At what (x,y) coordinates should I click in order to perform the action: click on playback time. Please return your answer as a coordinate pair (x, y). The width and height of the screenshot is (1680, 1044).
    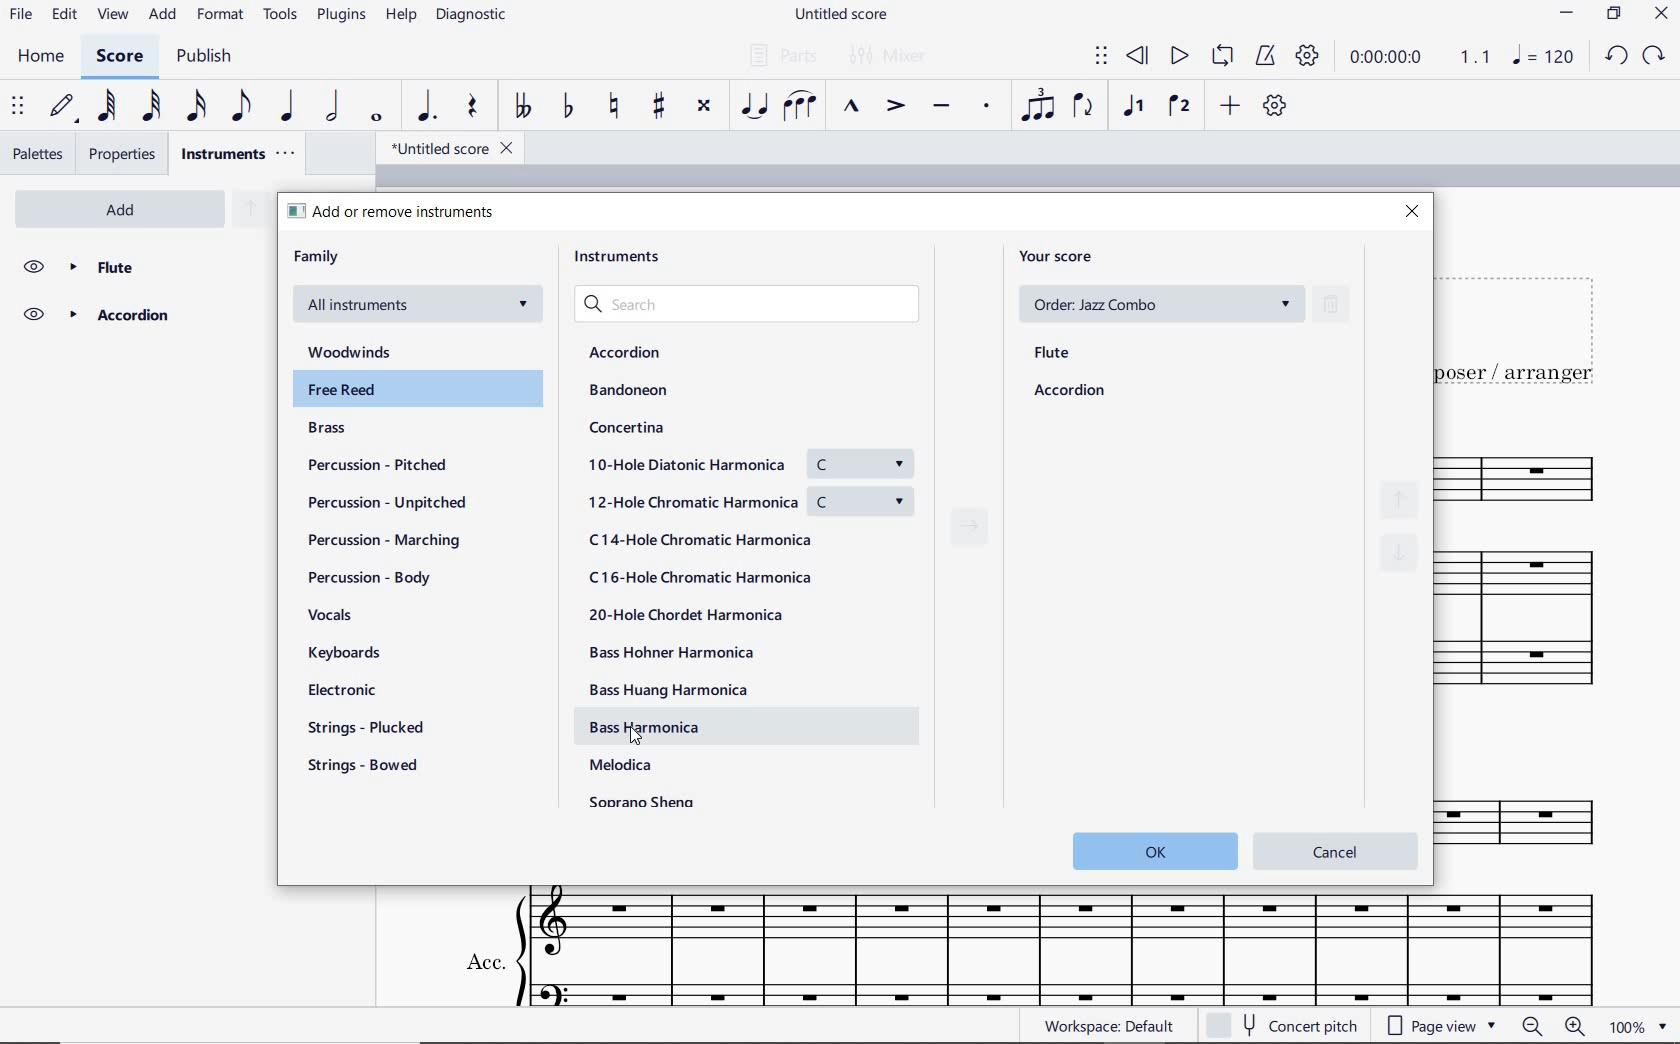
    Looking at the image, I should click on (1390, 60).